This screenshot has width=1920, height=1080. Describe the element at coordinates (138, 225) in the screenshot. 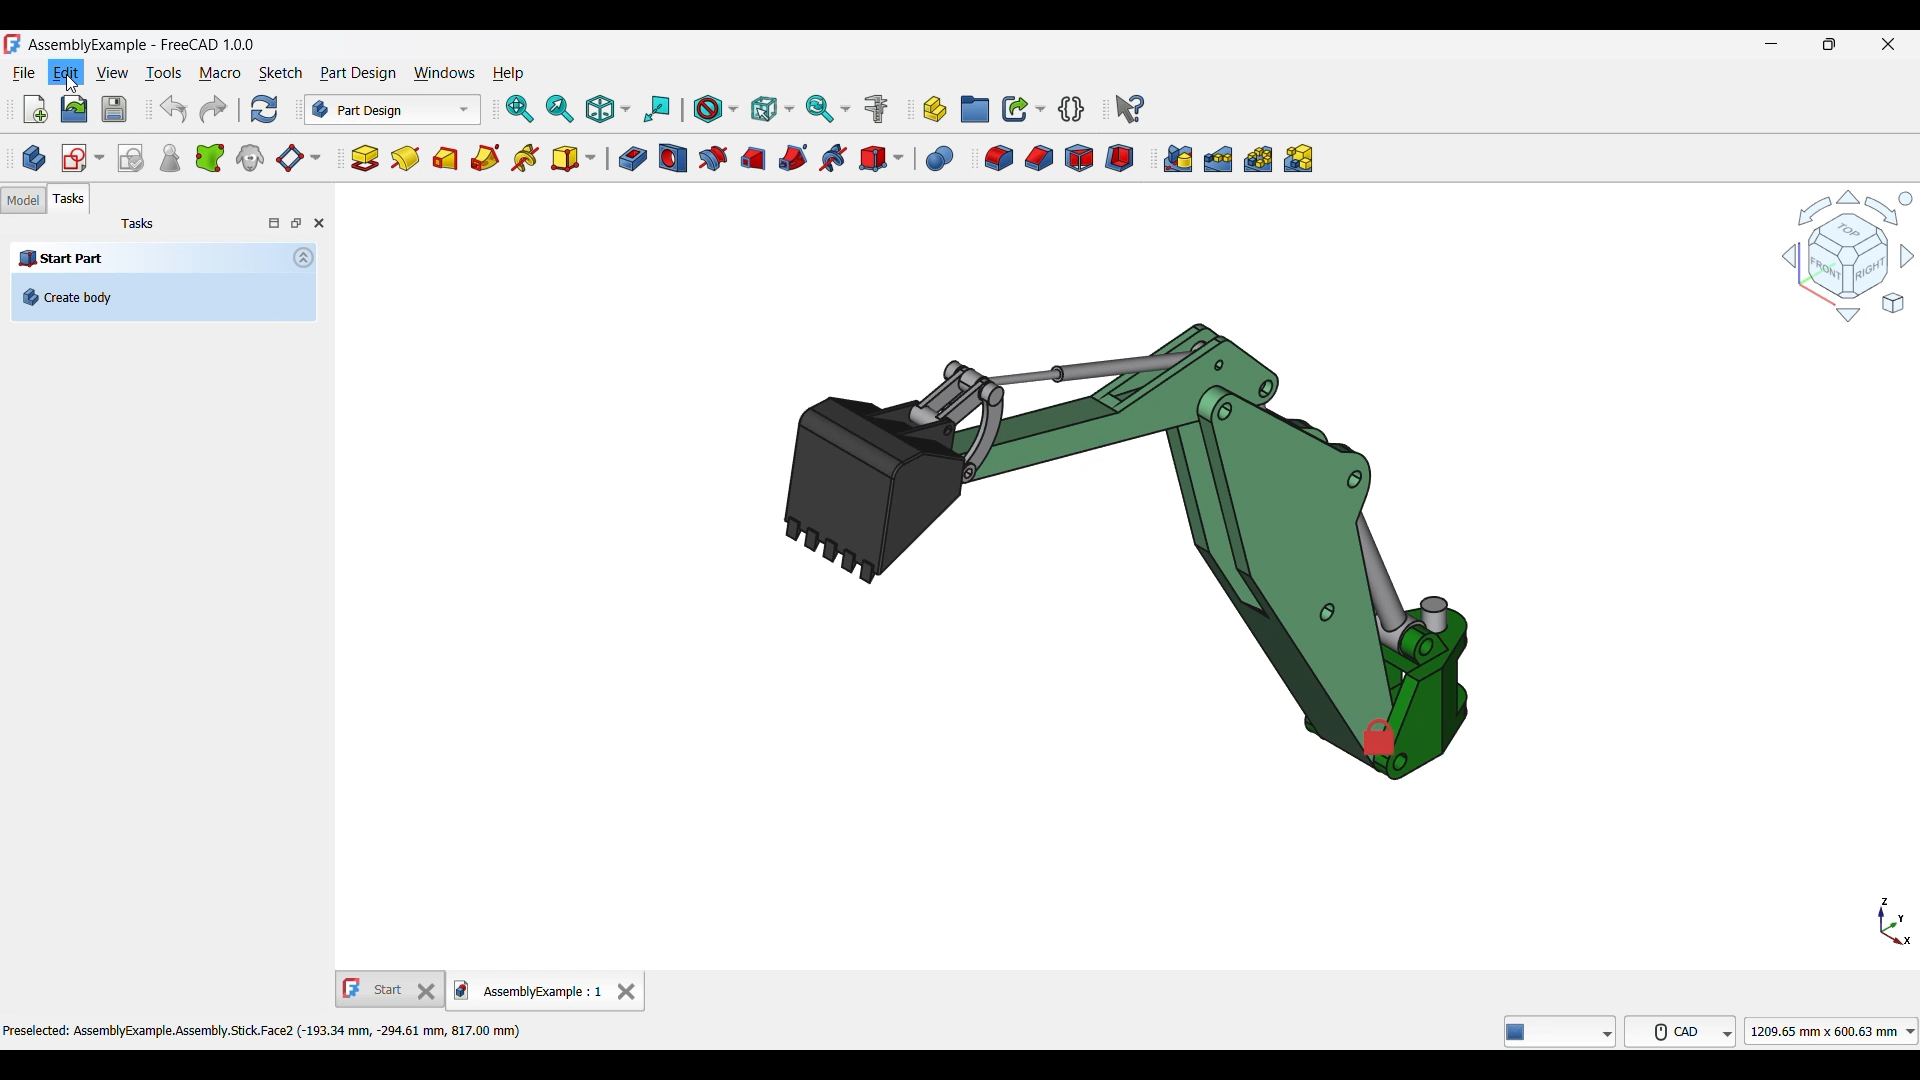

I see `Tasks` at that location.